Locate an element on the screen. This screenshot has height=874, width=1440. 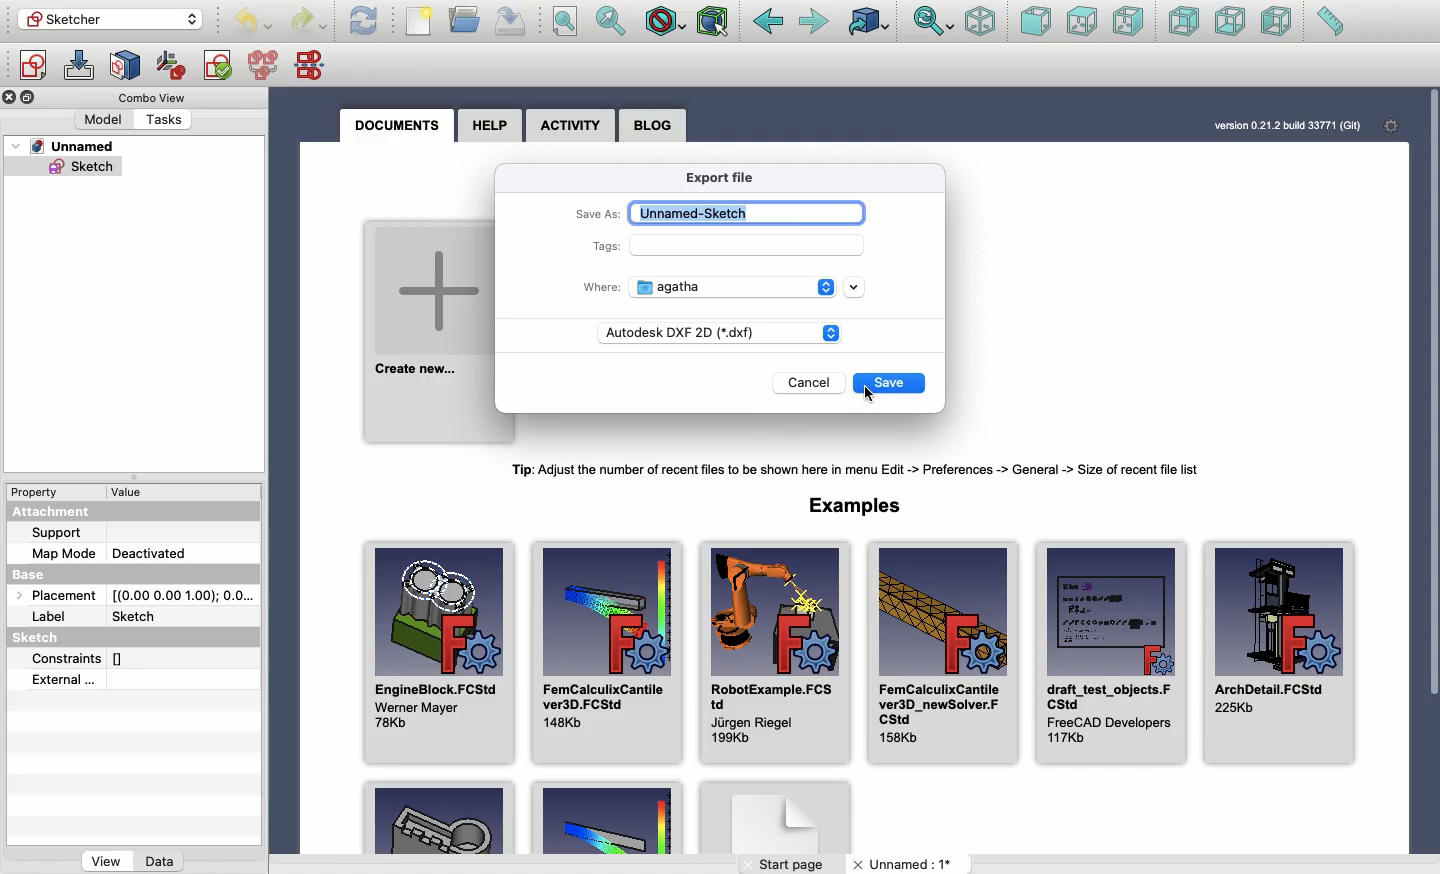
Linked to object is located at coordinates (867, 23).